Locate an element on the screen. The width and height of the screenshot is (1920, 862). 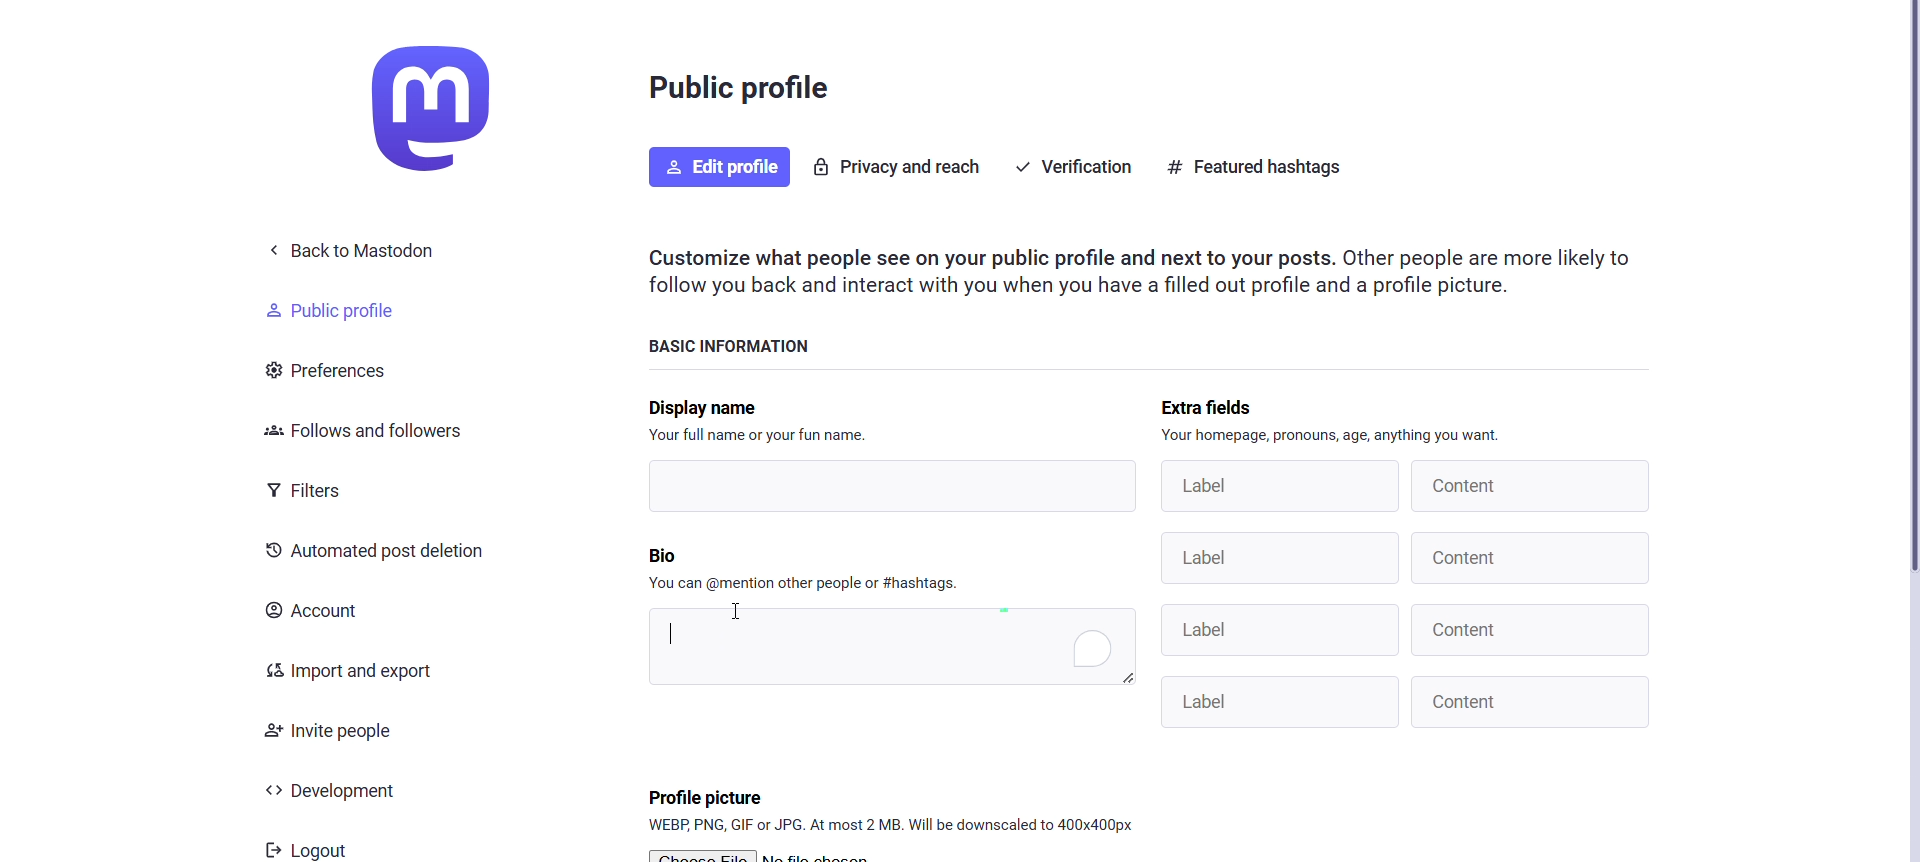
Filters is located at coordinates (315, 489).